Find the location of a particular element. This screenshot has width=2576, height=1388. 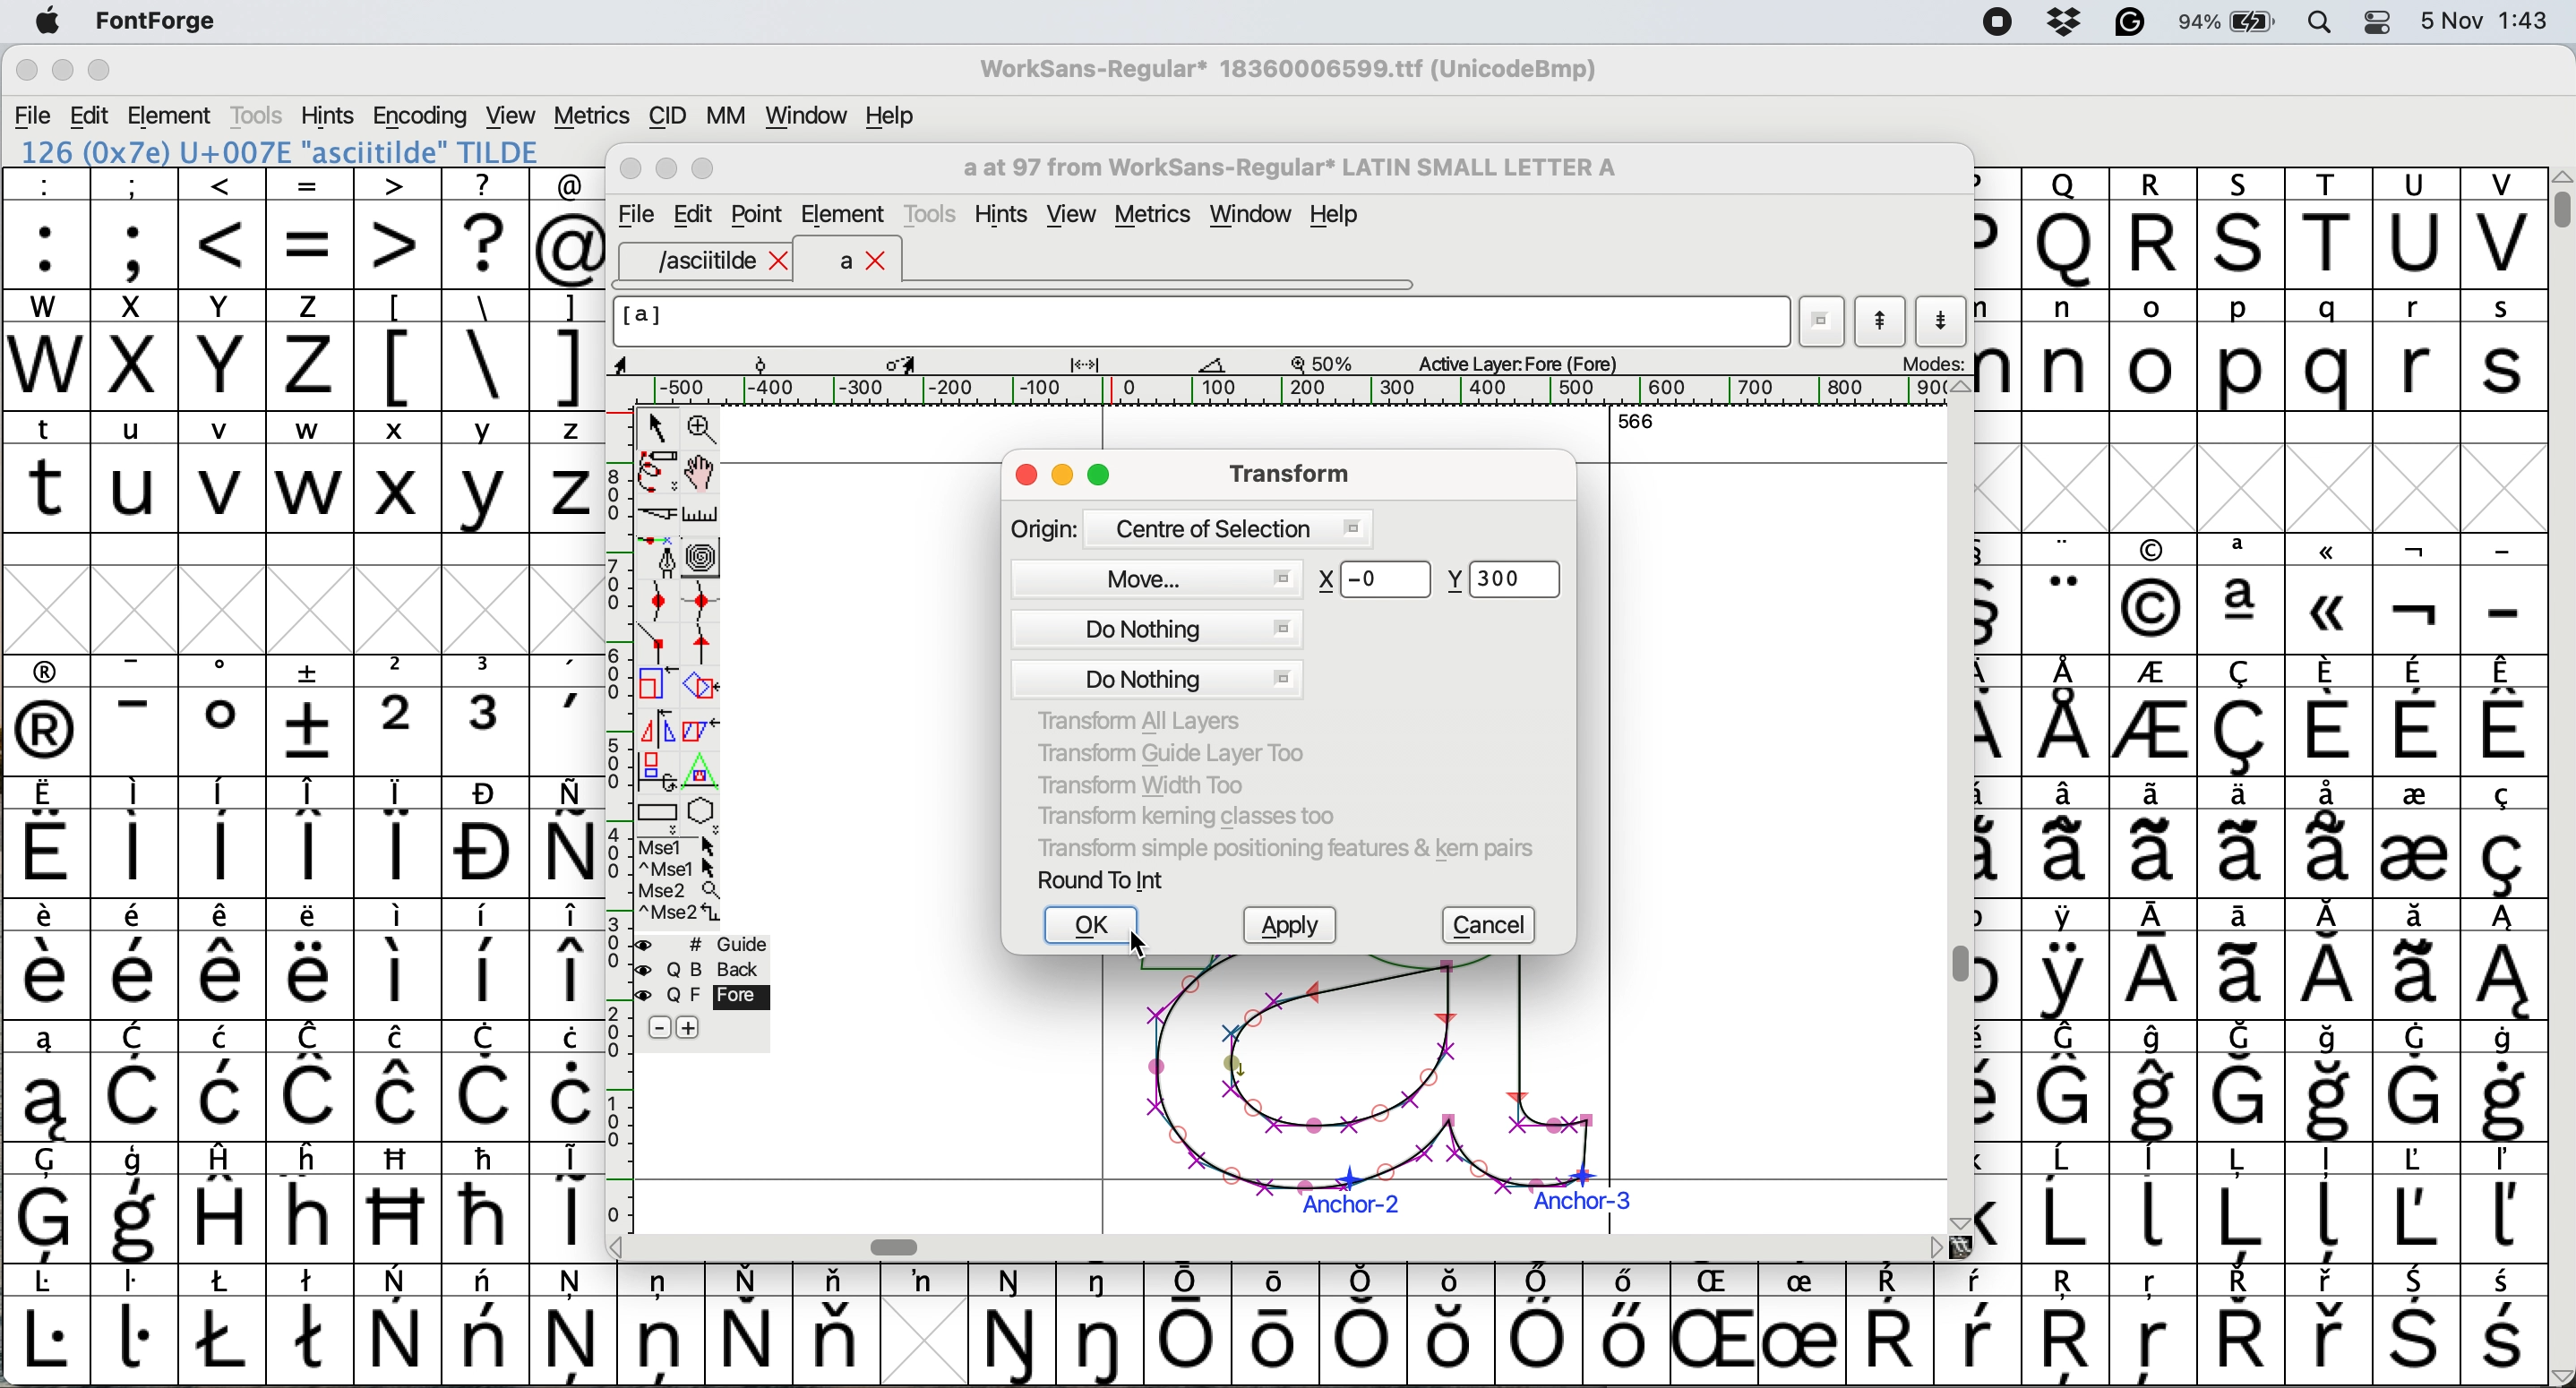

n is located at coordinates (2065, 349).